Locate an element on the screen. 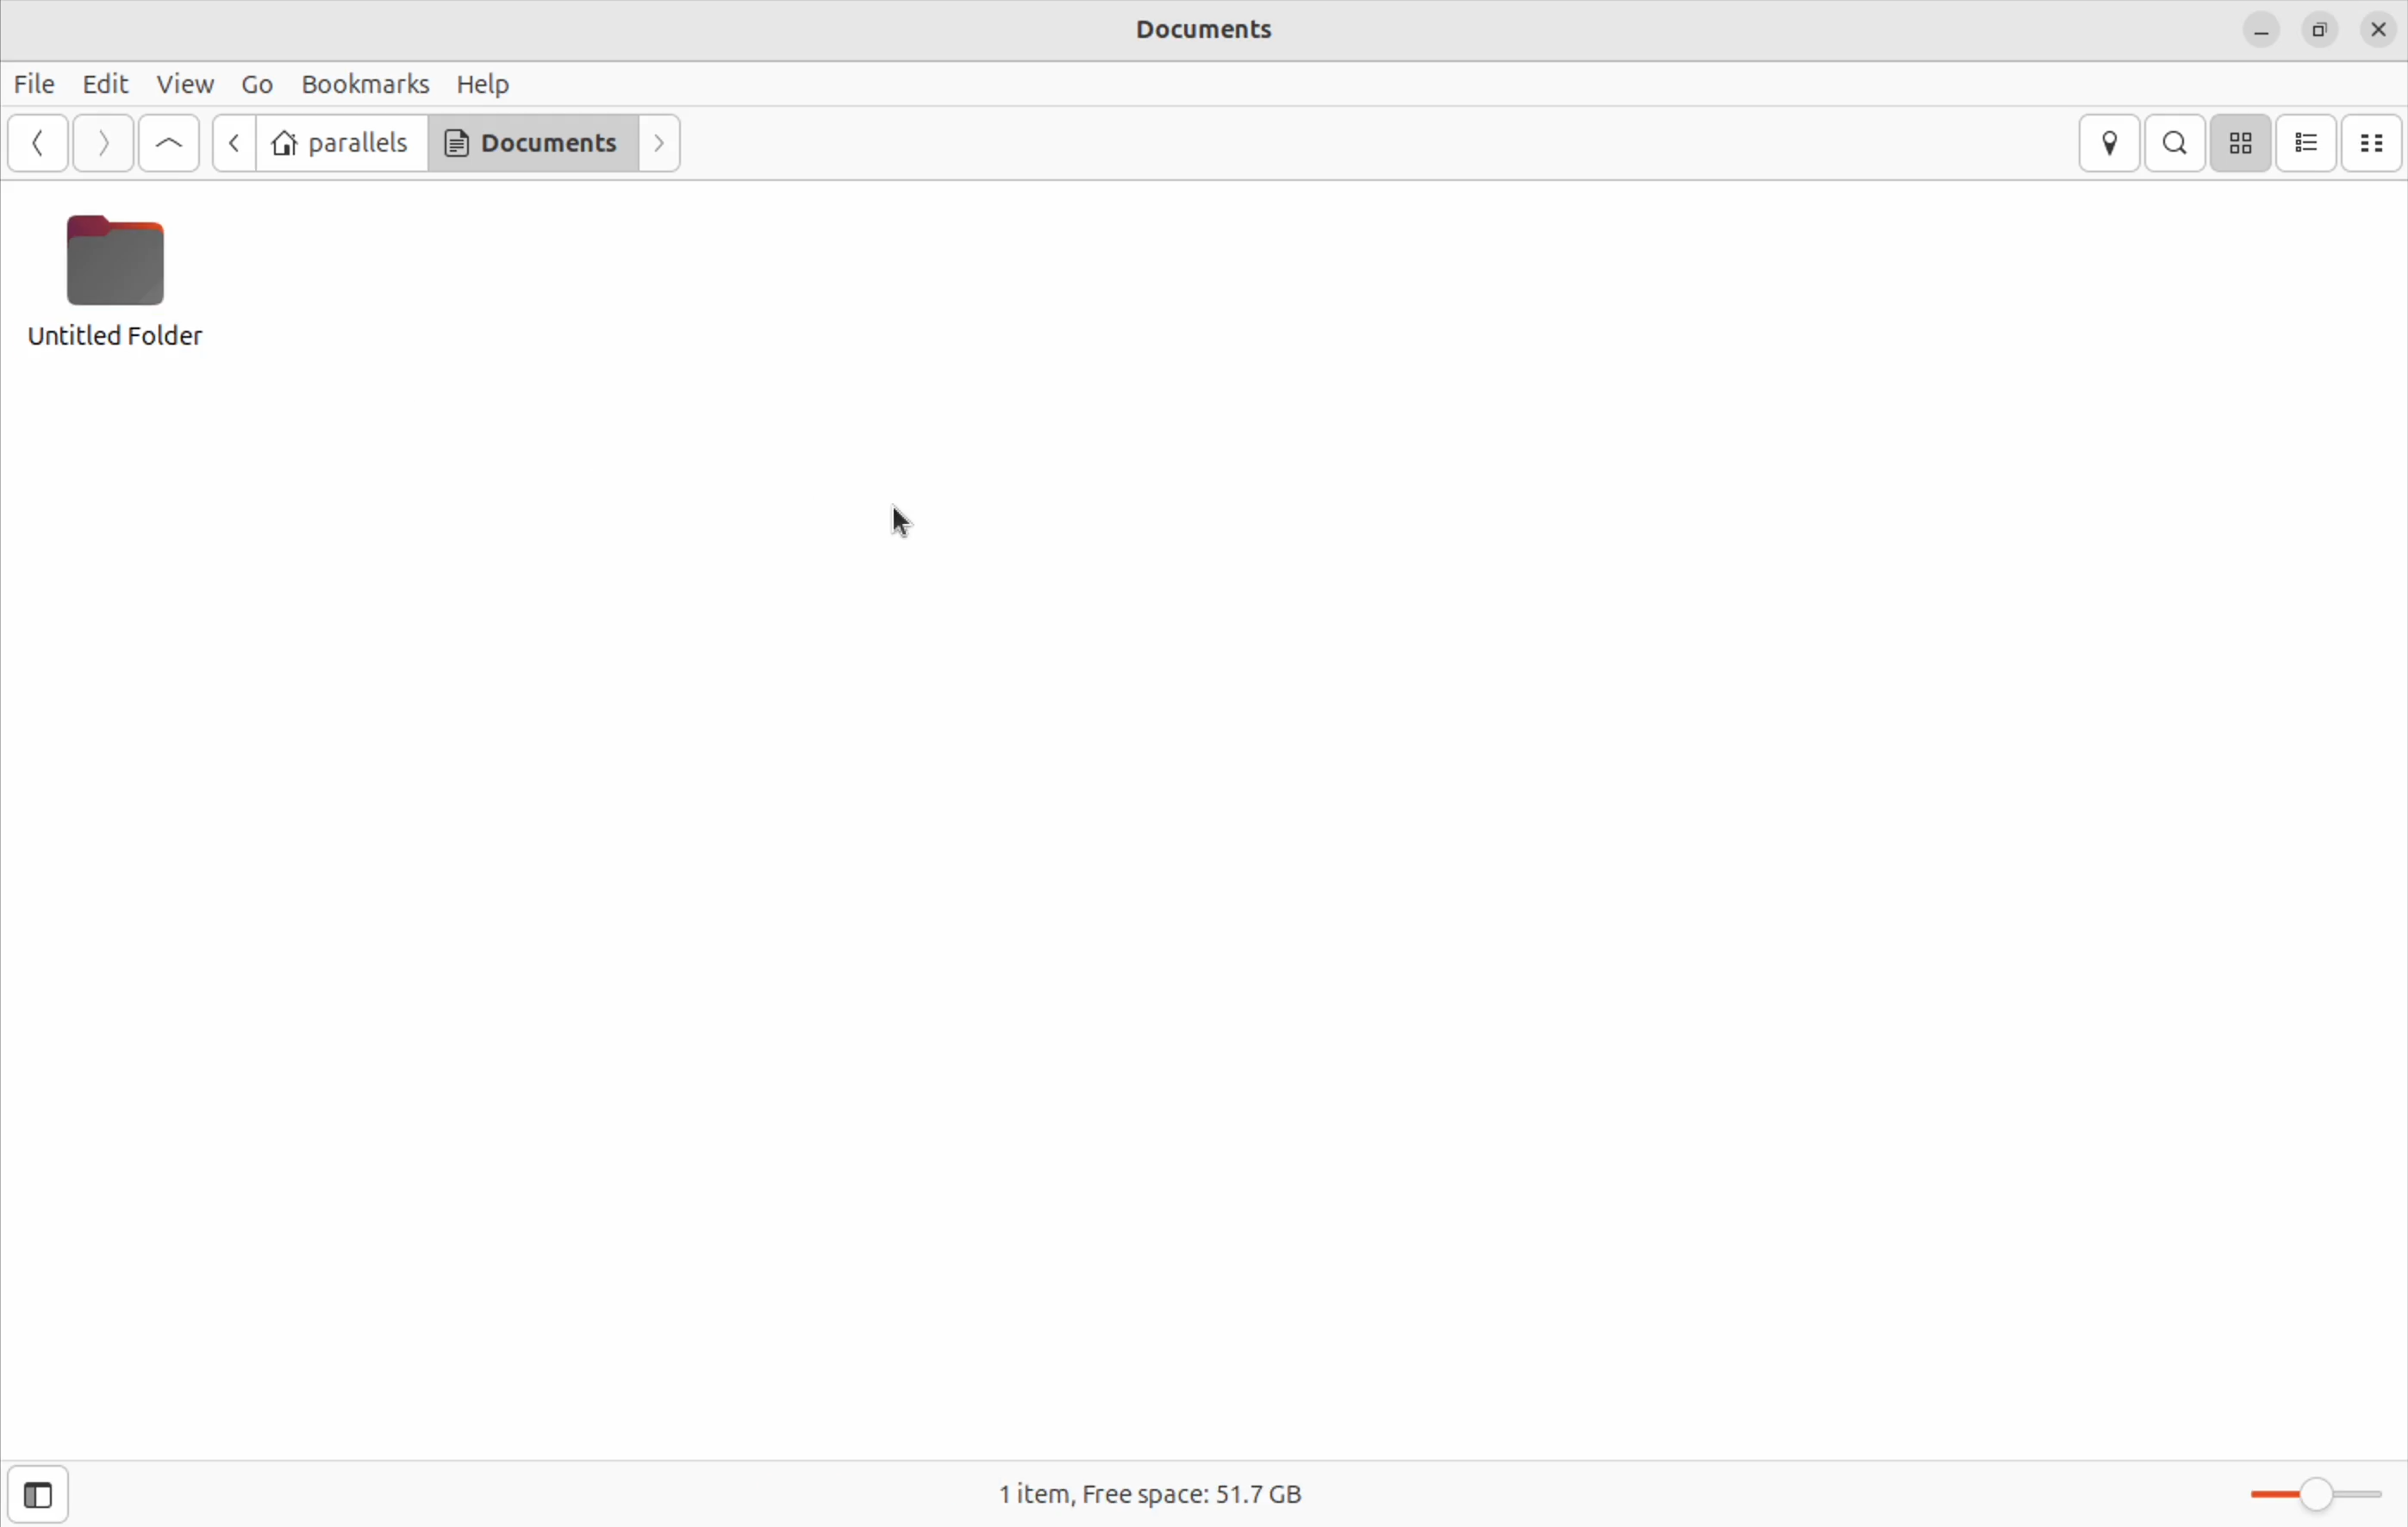 The image size is (2408, 1527). Go back is located at coordinates (231, 142).